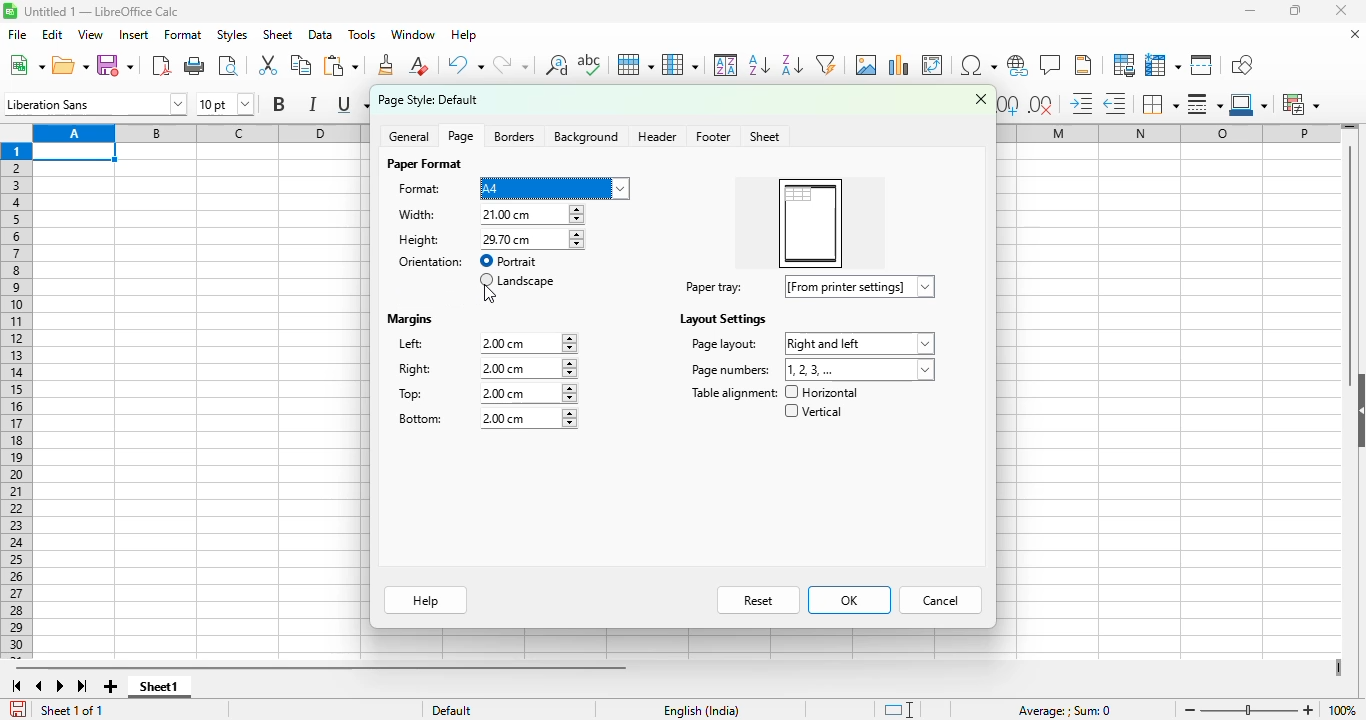 Image resolution: width=1366 pixels, height=720 pixels. I want to click on standard selection, so click(897, 709).